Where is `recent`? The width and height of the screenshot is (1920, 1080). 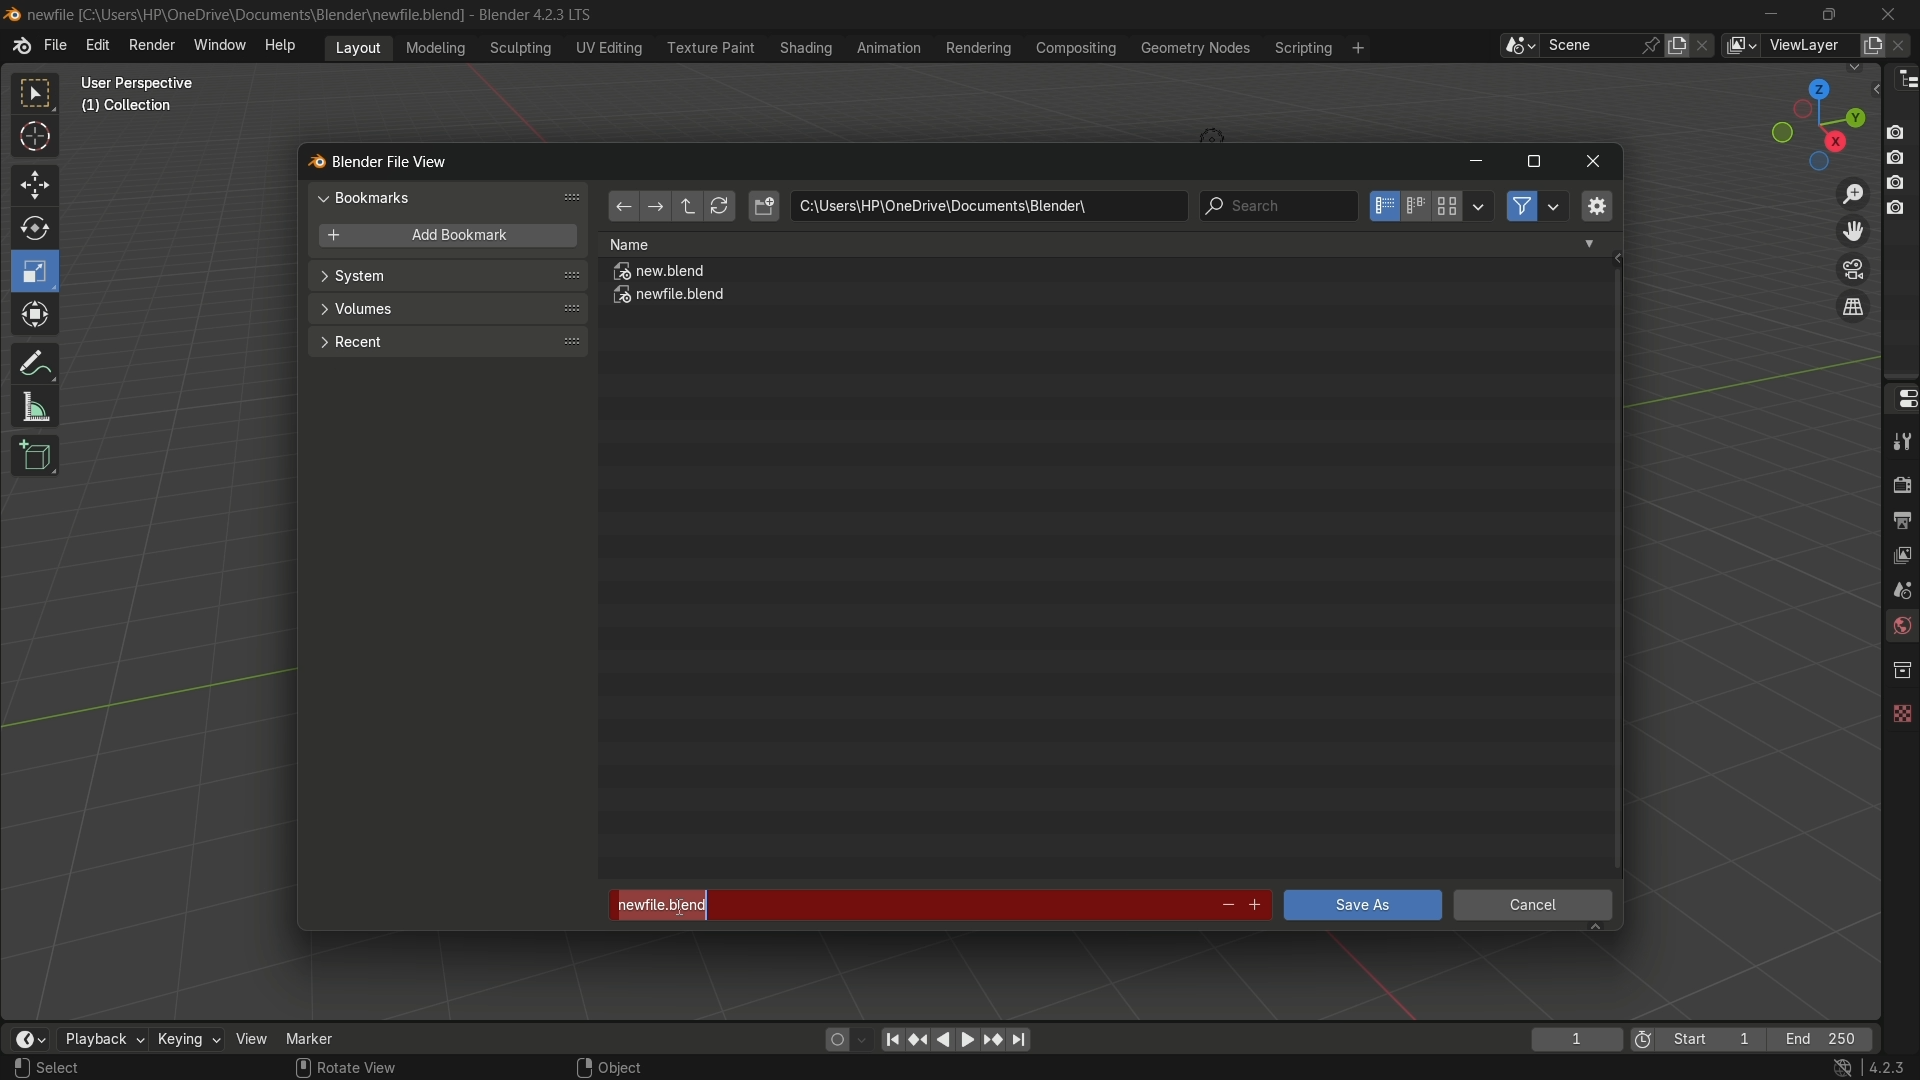
recent is located at coordinates (445, 340).